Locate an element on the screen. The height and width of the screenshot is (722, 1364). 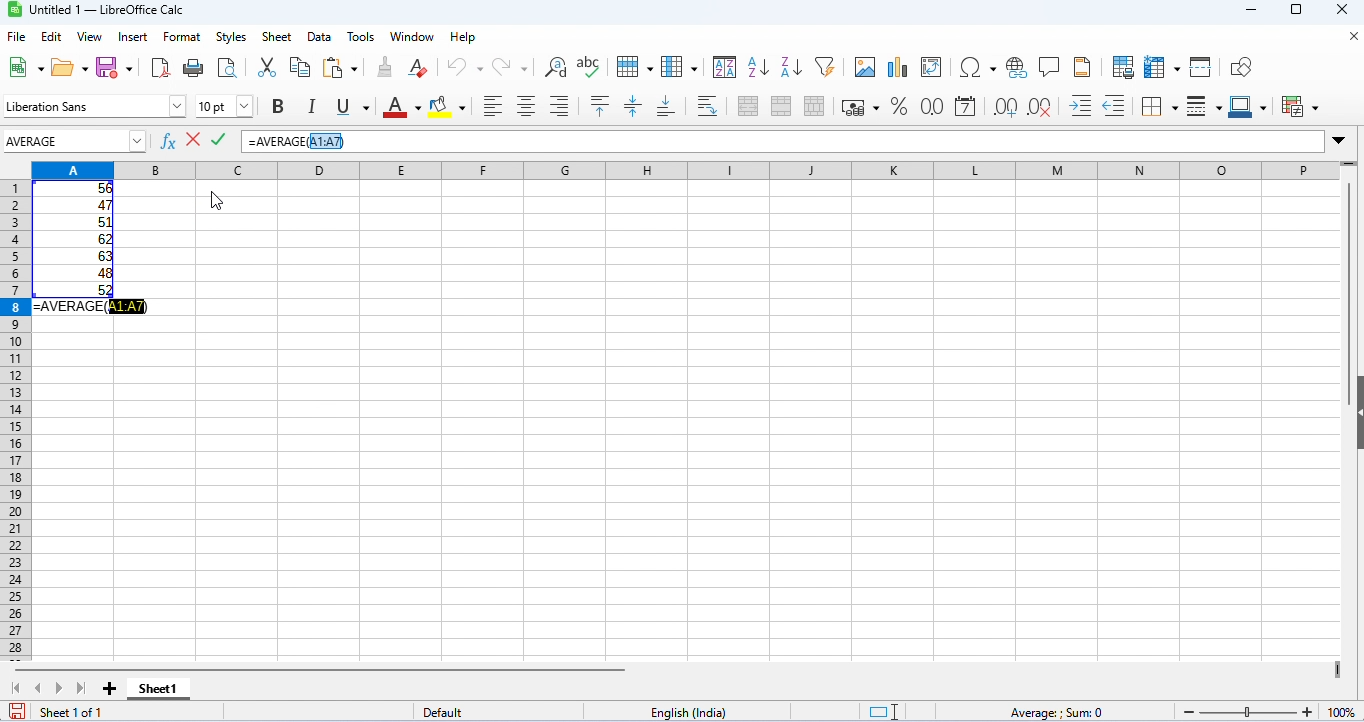
minimize is located at coordinates (1257, 12).